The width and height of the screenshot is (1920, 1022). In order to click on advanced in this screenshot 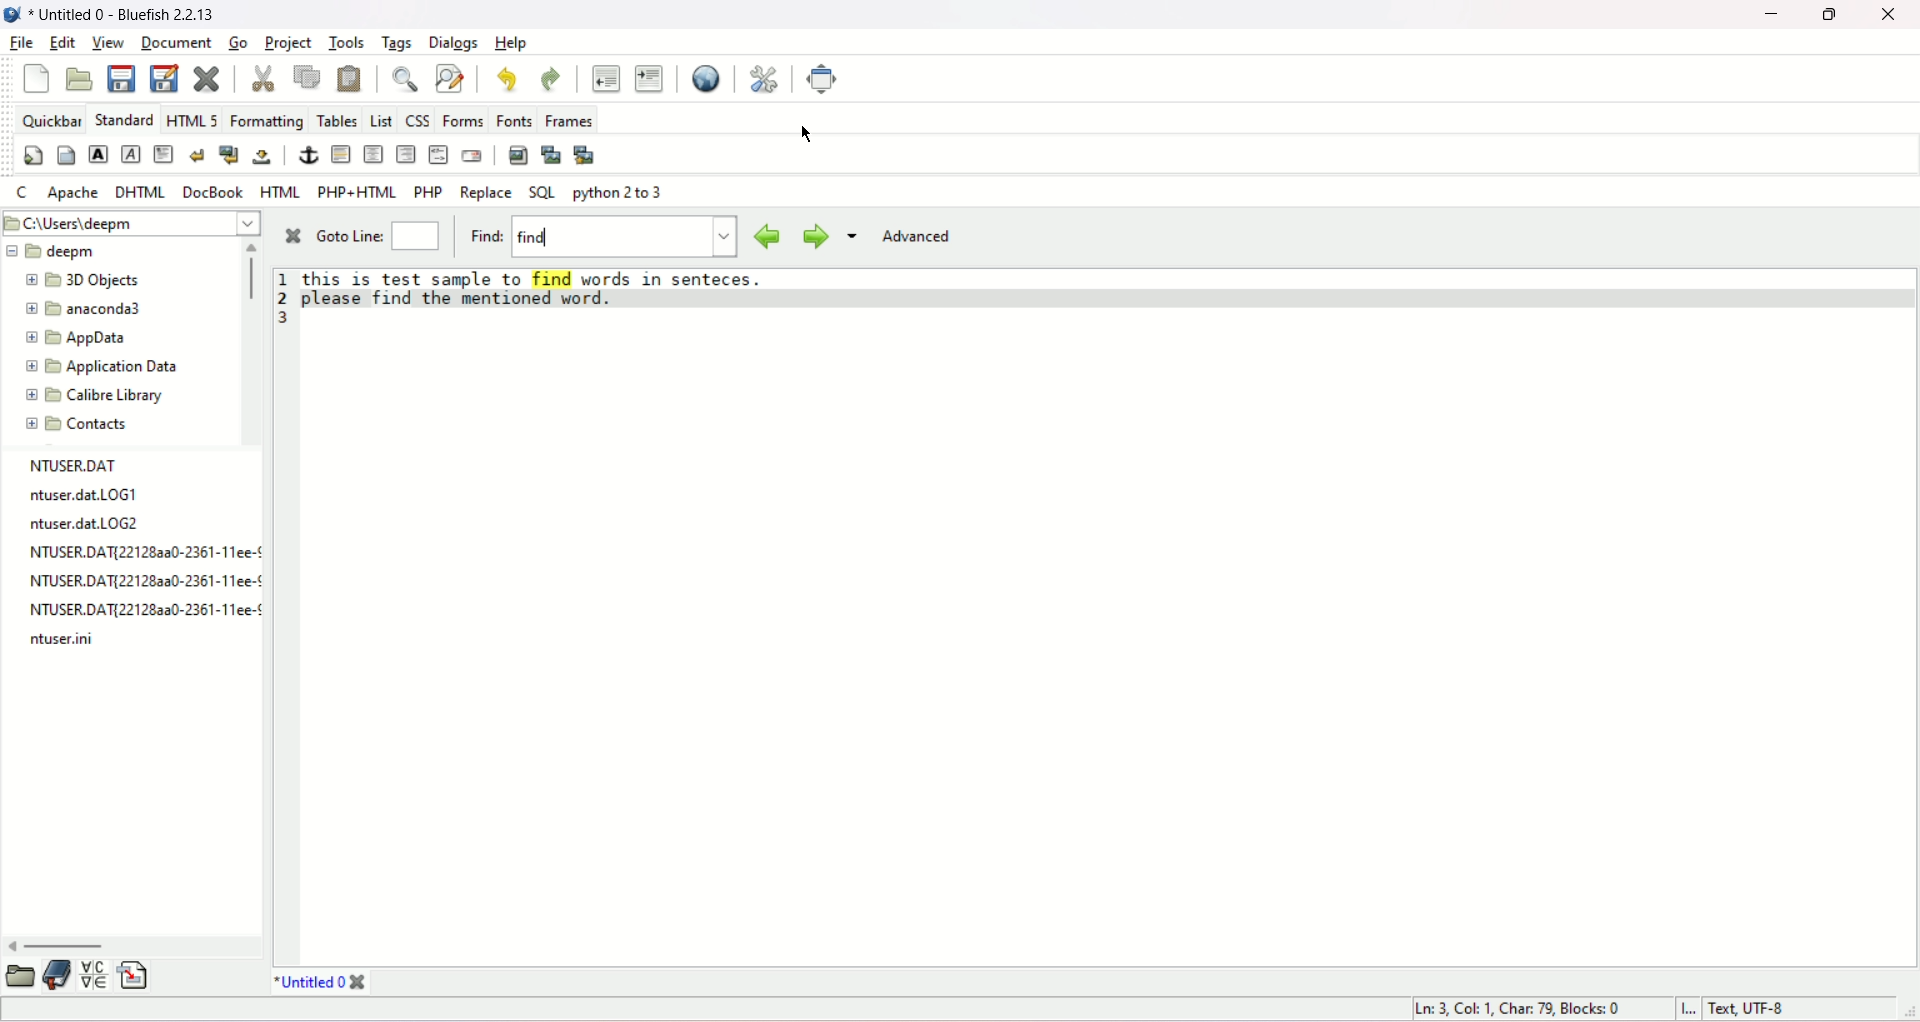, I will do `click(920, 237)`.